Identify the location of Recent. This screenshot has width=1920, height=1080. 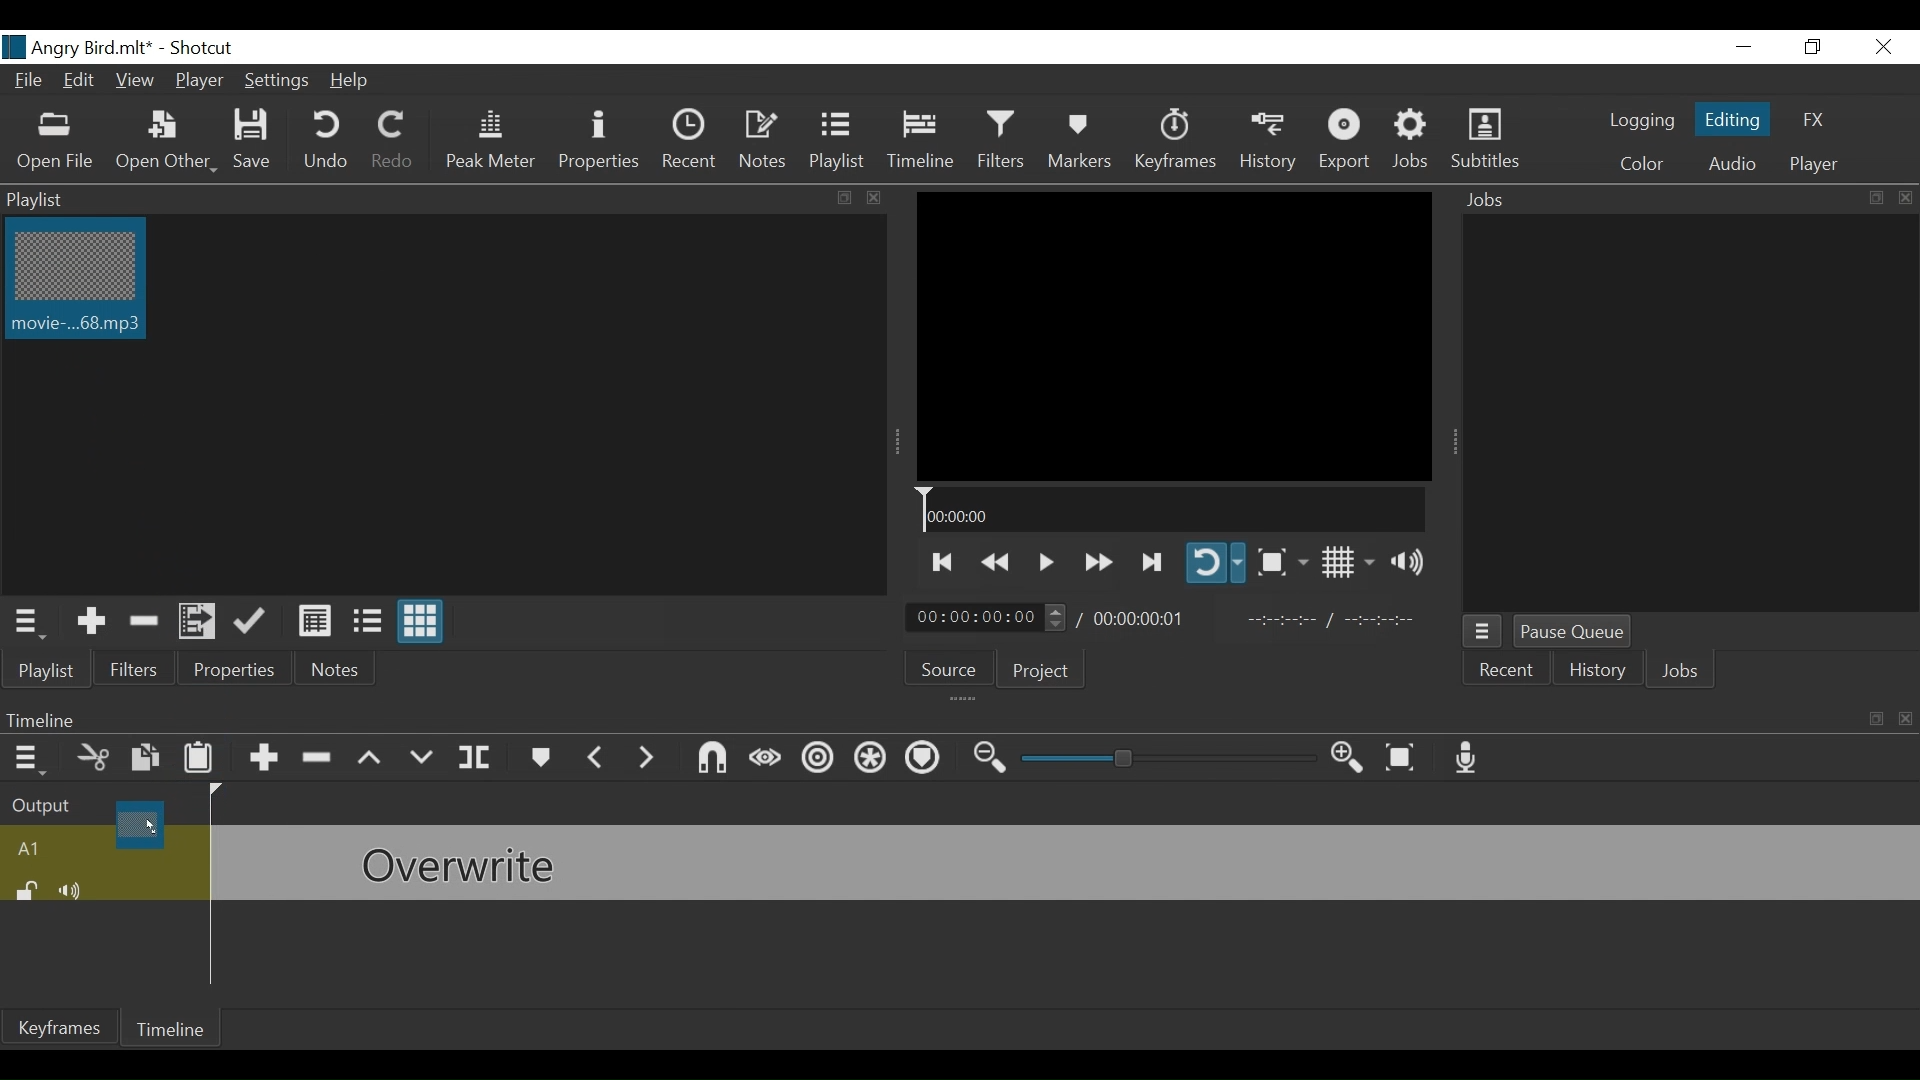
(692, 138).